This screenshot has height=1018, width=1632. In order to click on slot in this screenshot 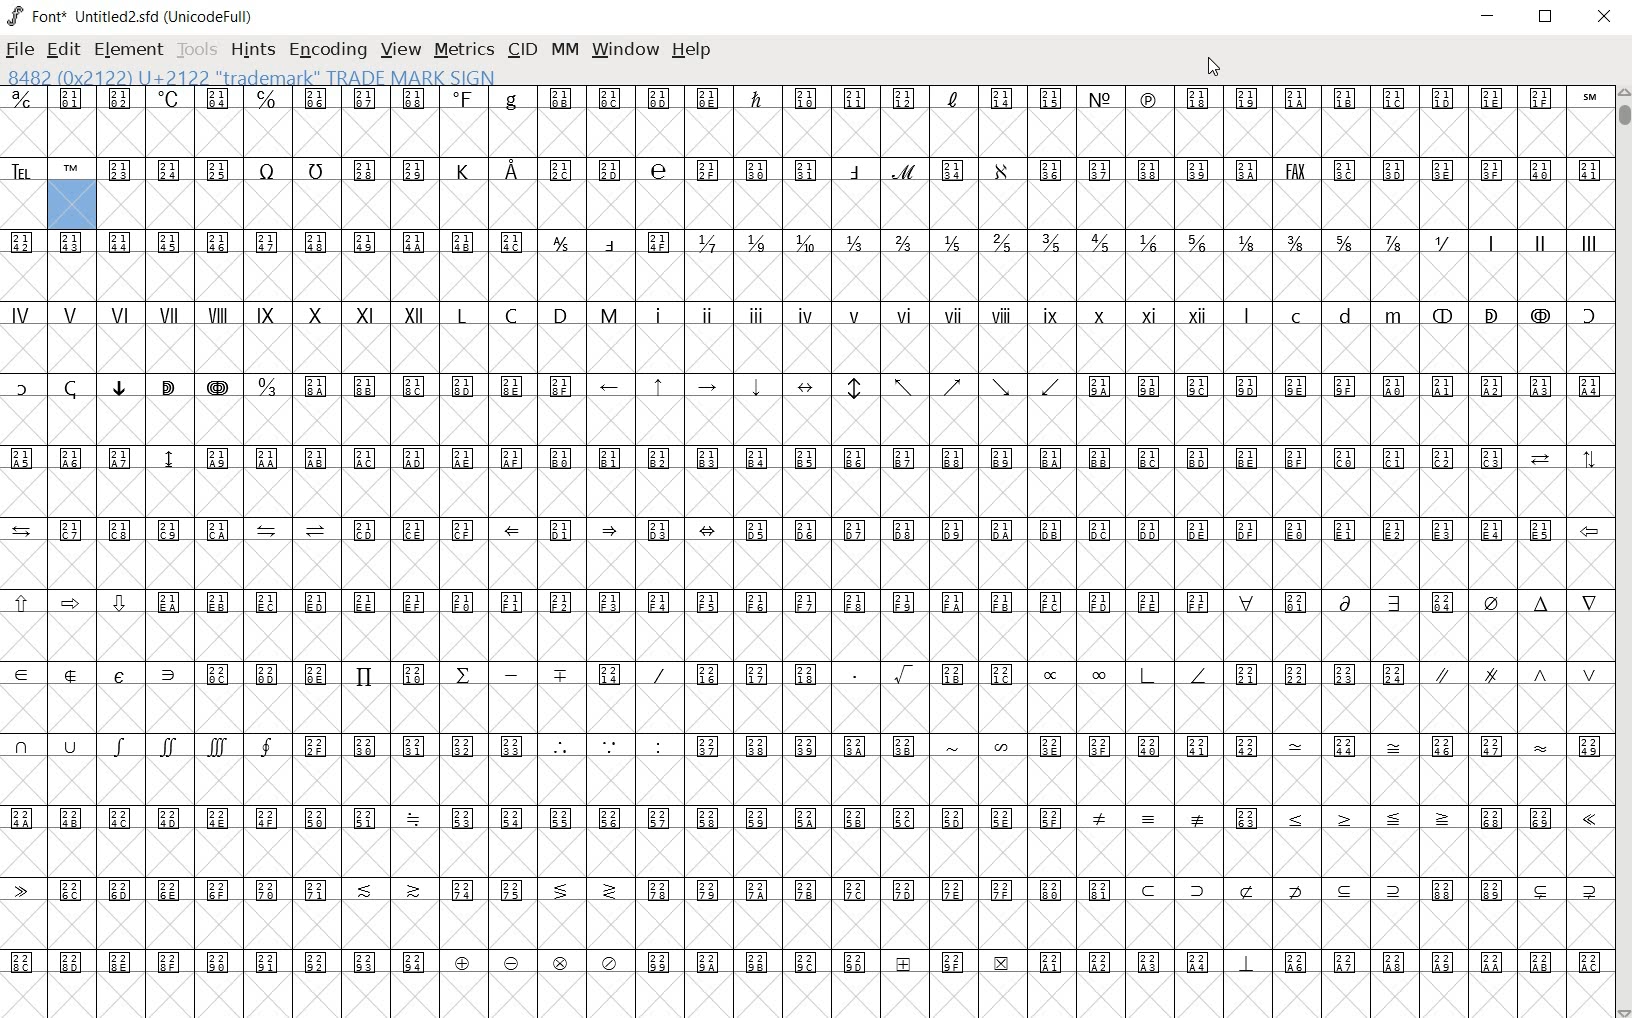, I will do `click(805, 996)`.